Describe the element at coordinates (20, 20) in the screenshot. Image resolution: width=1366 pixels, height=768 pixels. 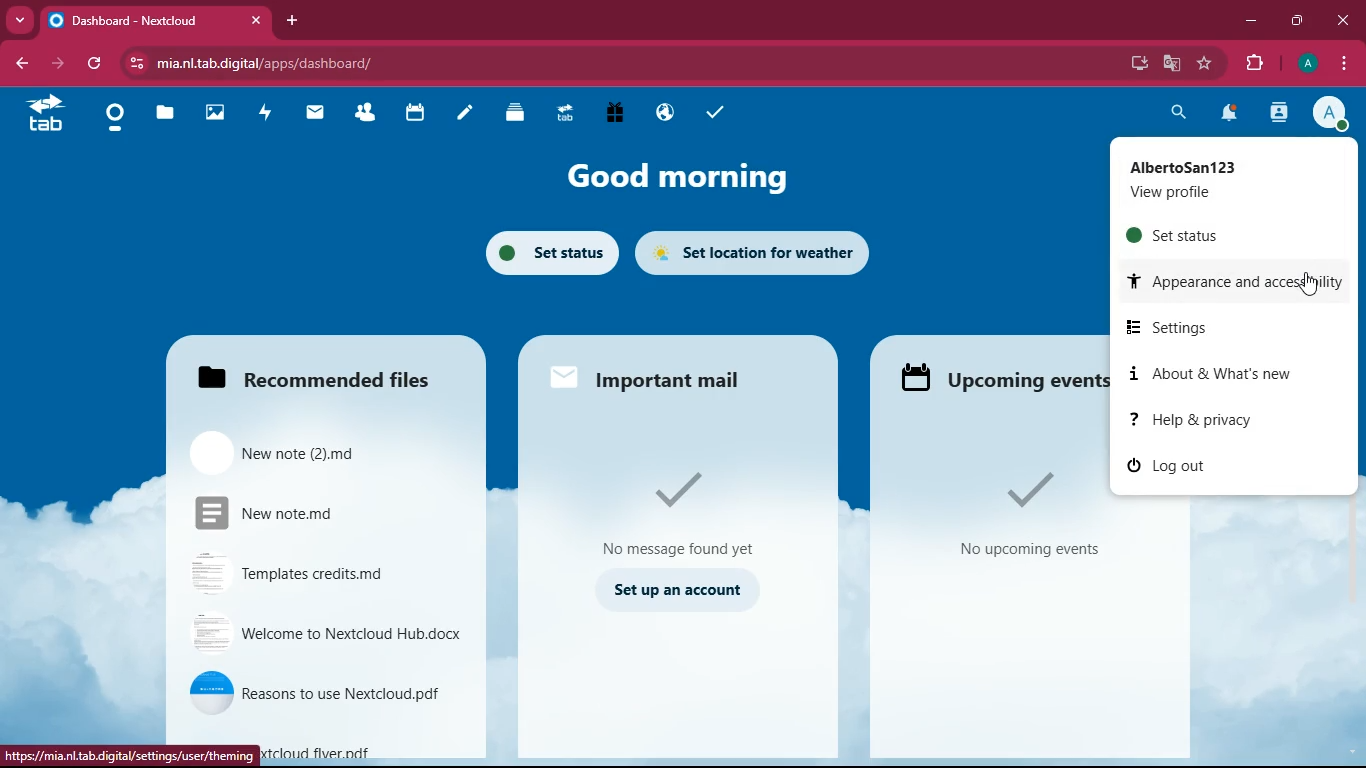
I see `more` at that location.